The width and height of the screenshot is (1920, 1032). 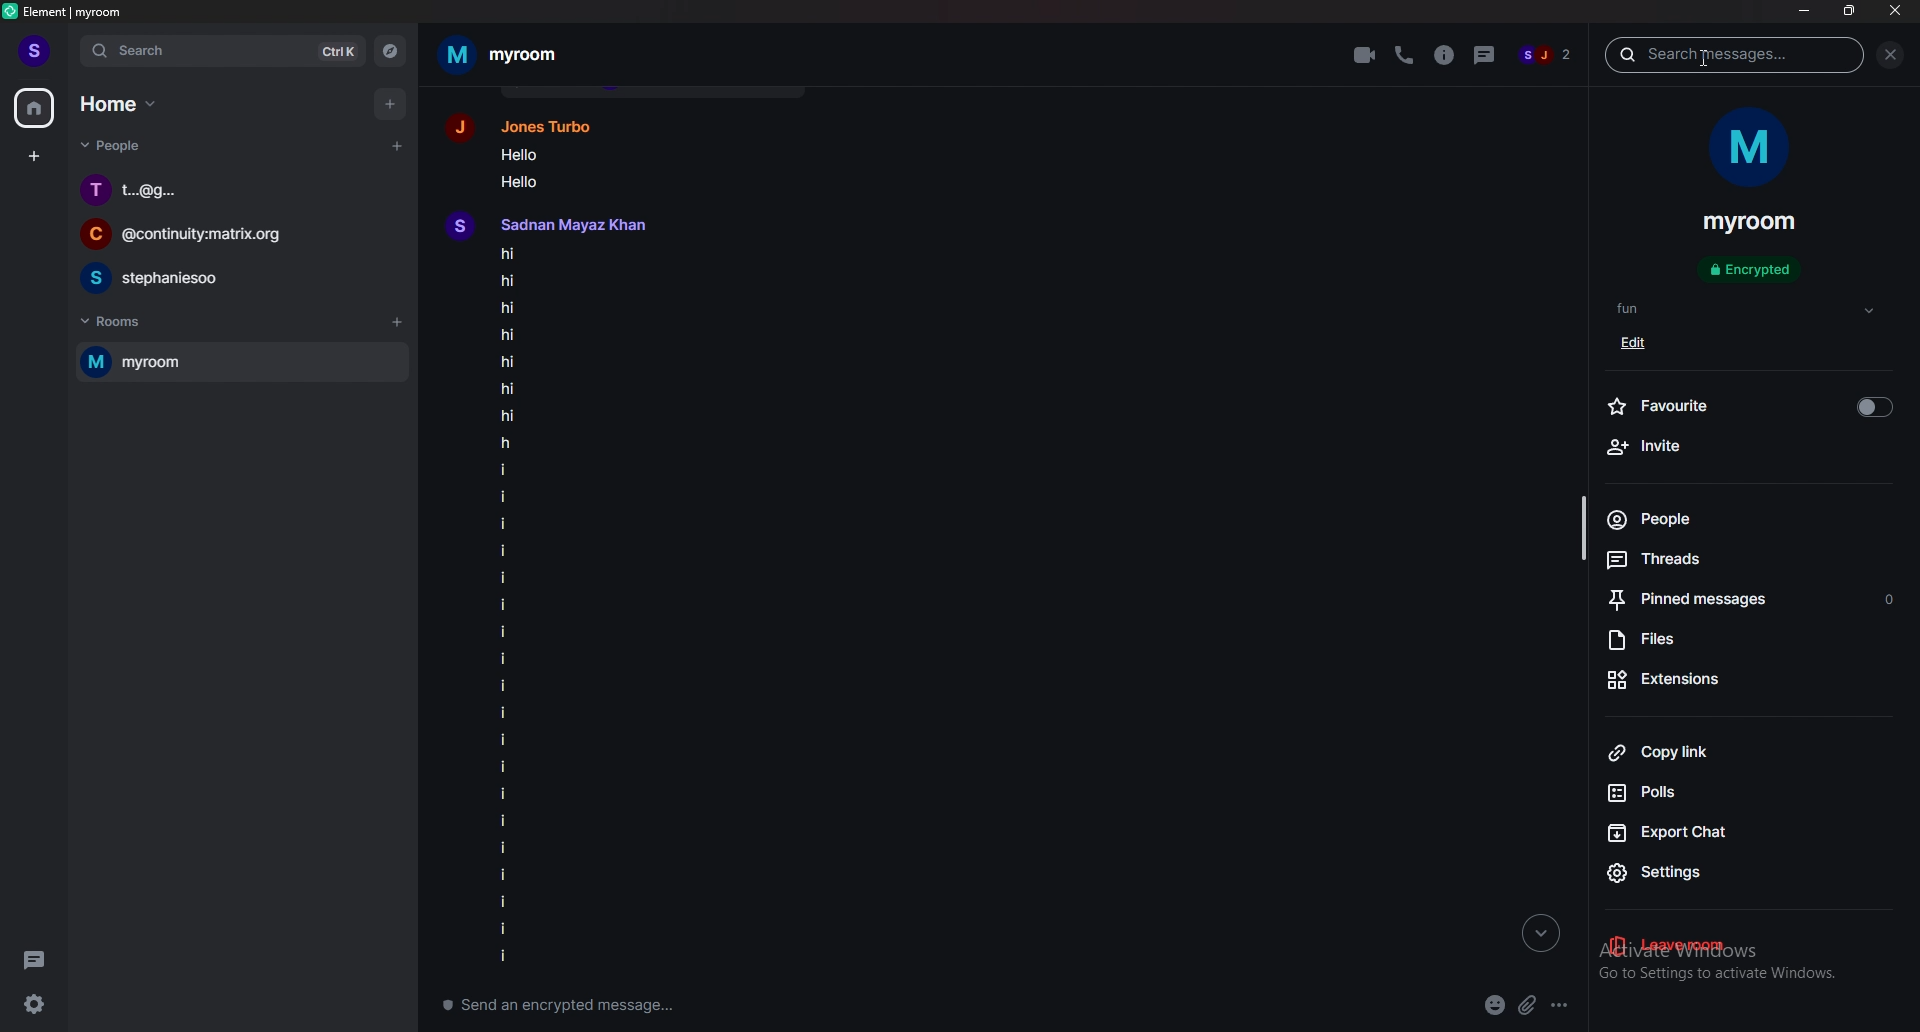 What do you see at coordinates (397, 325) in the screenshot?
I see `add rooms` at bounding box center [397, 325].